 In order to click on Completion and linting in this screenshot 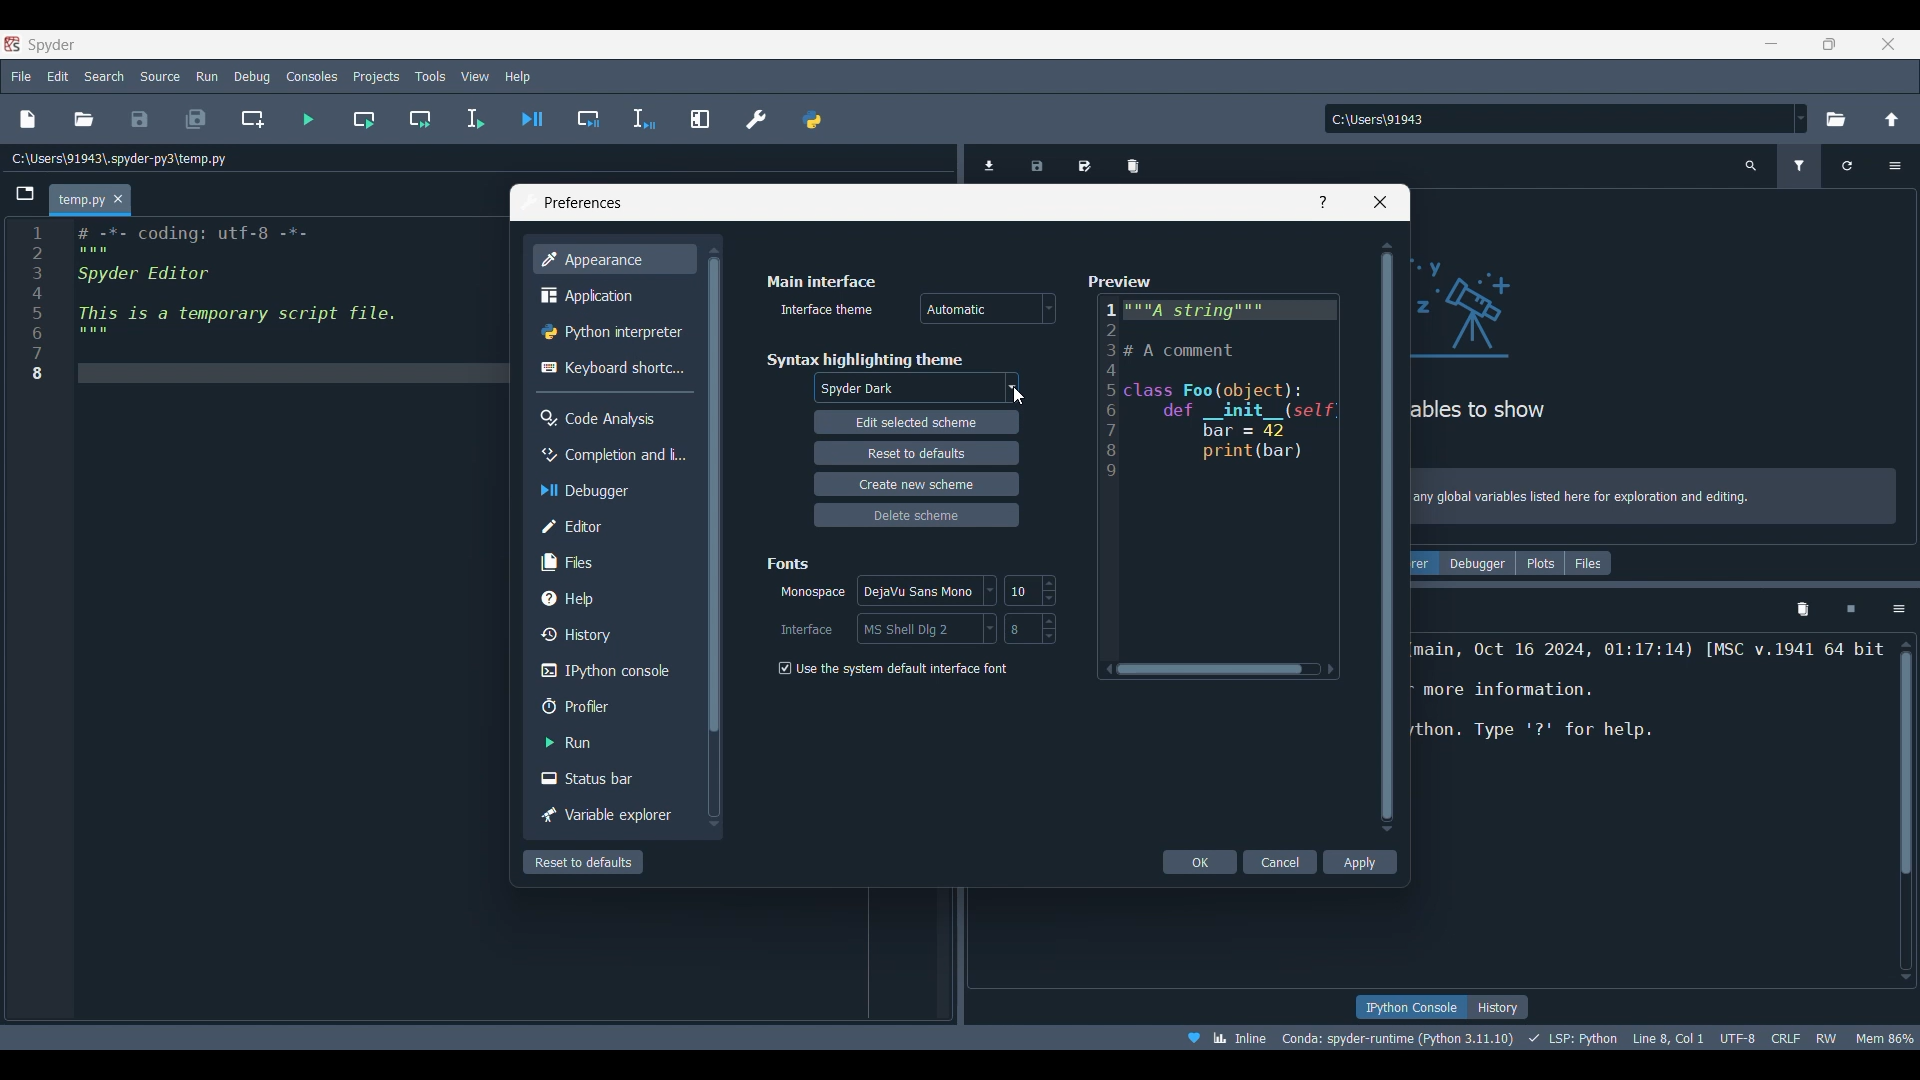, I will do `click(610, 454)`.